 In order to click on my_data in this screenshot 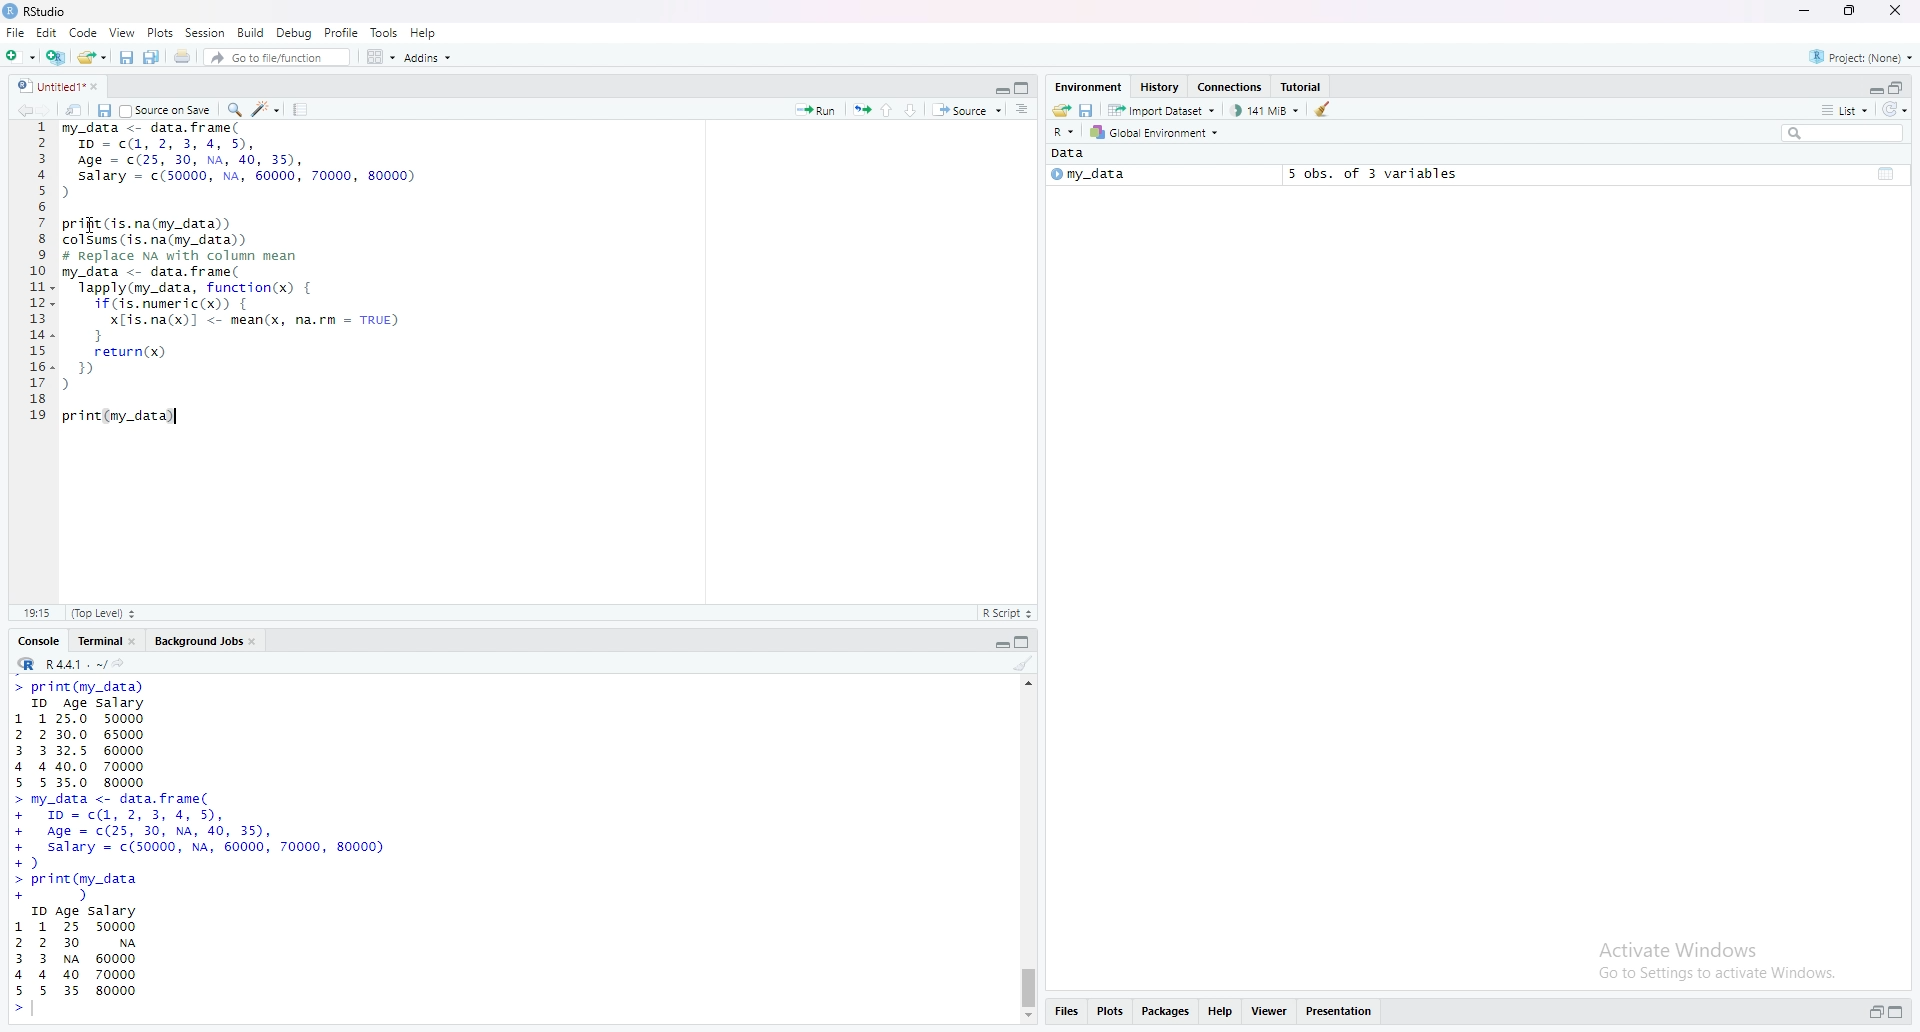, I will do `click(1087, 176)`.